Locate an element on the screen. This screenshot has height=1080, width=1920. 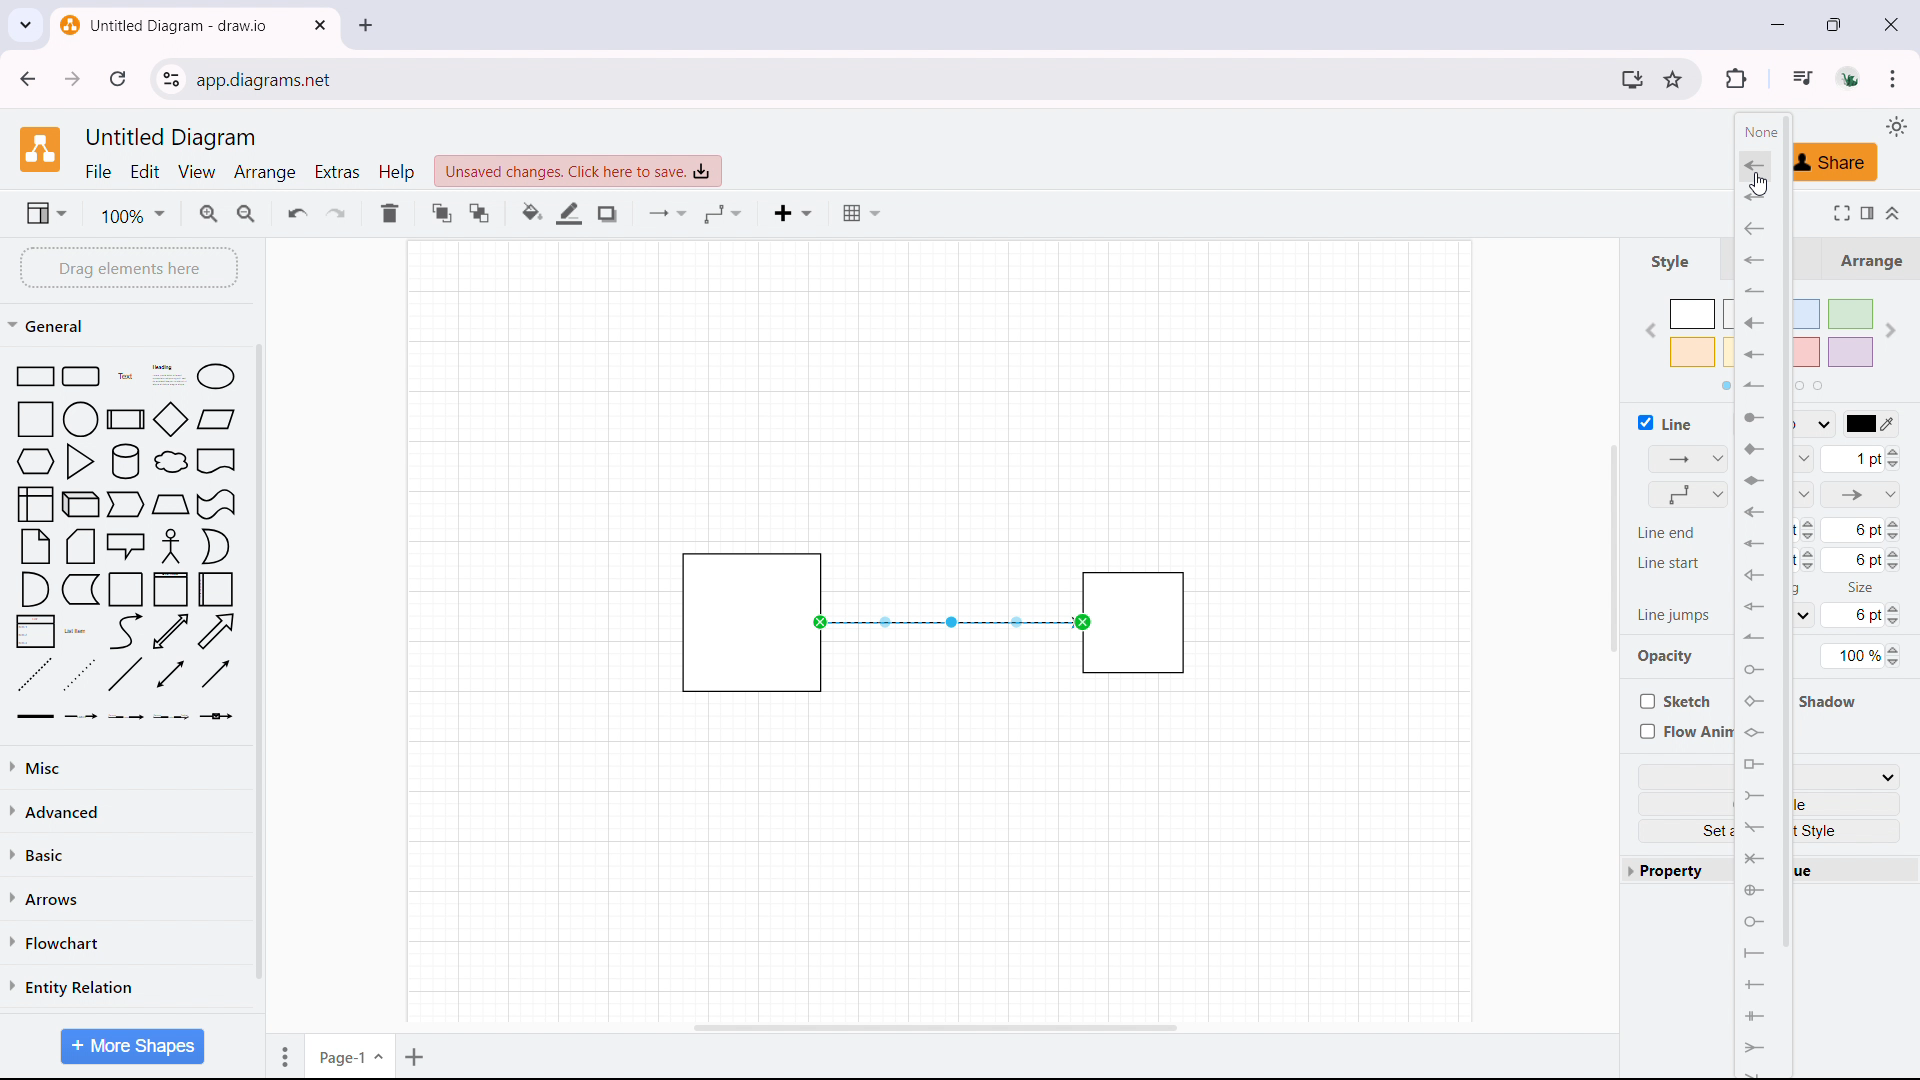
click to go back, hold to see history is located at coordinates (26, 78).